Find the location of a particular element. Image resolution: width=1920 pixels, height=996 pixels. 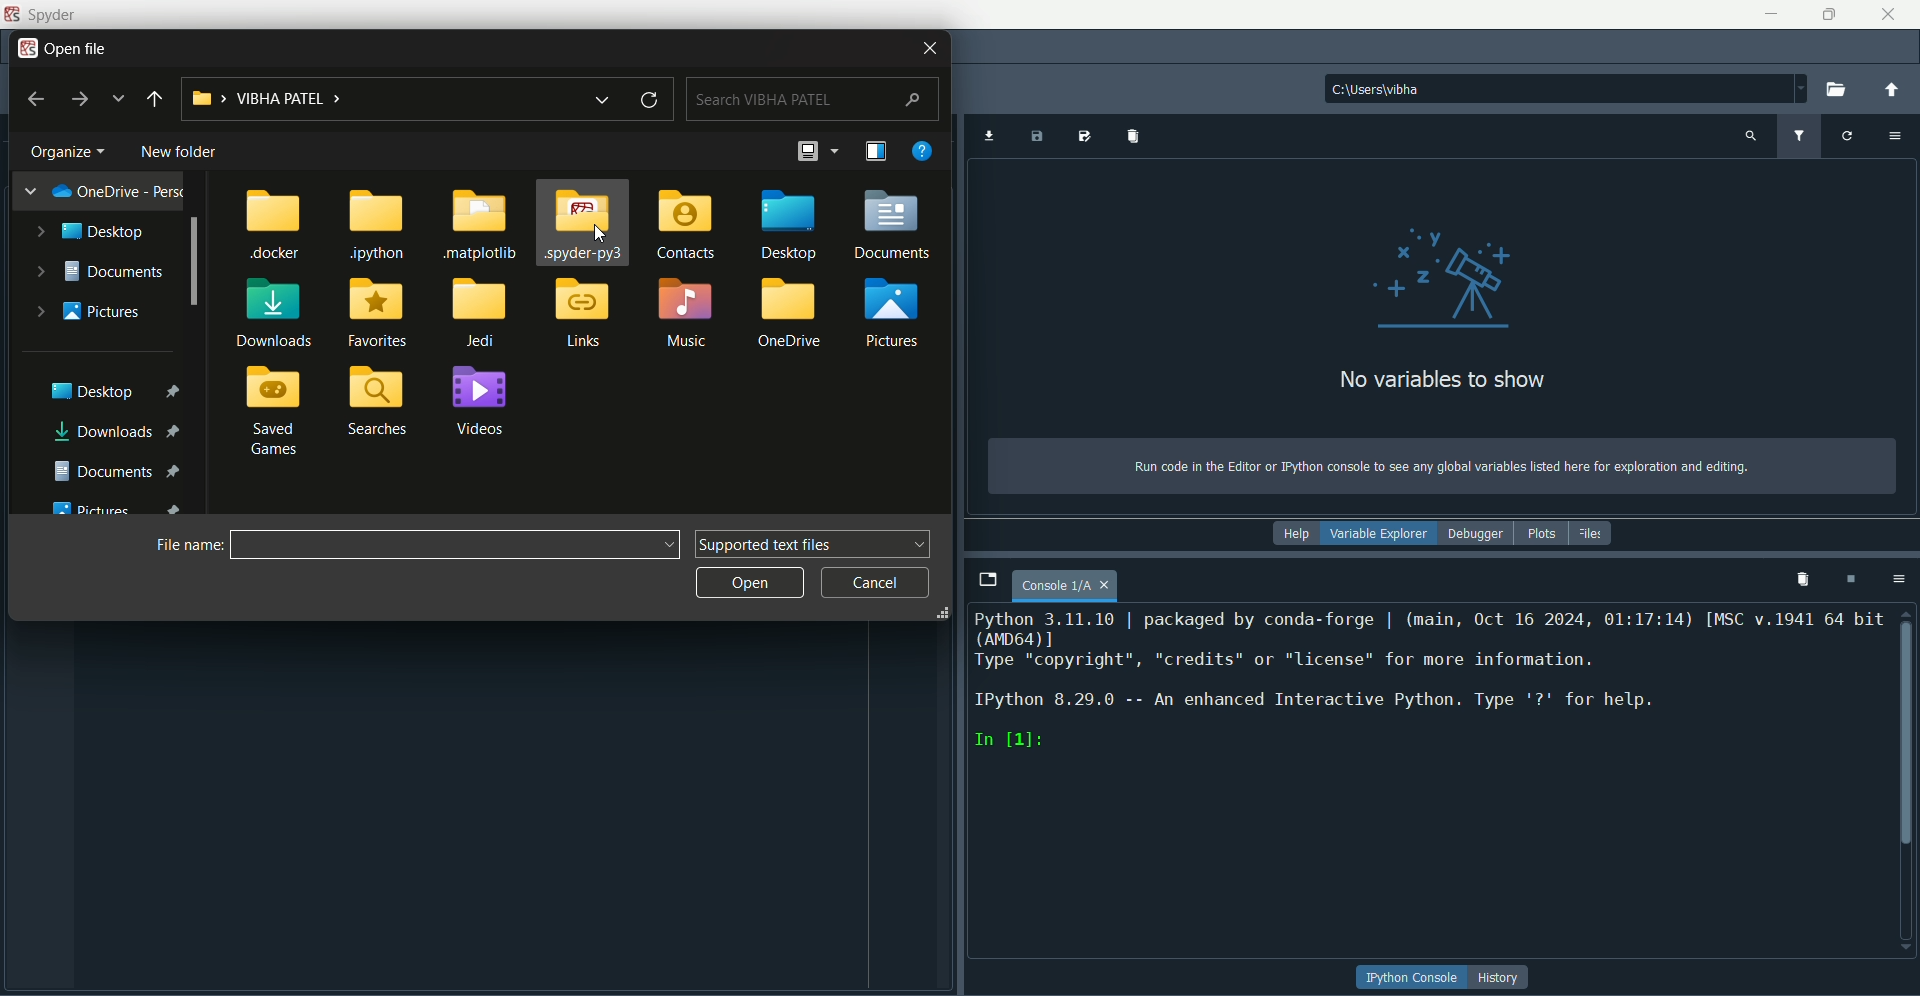

desktop is located at coordinates (91, 232).